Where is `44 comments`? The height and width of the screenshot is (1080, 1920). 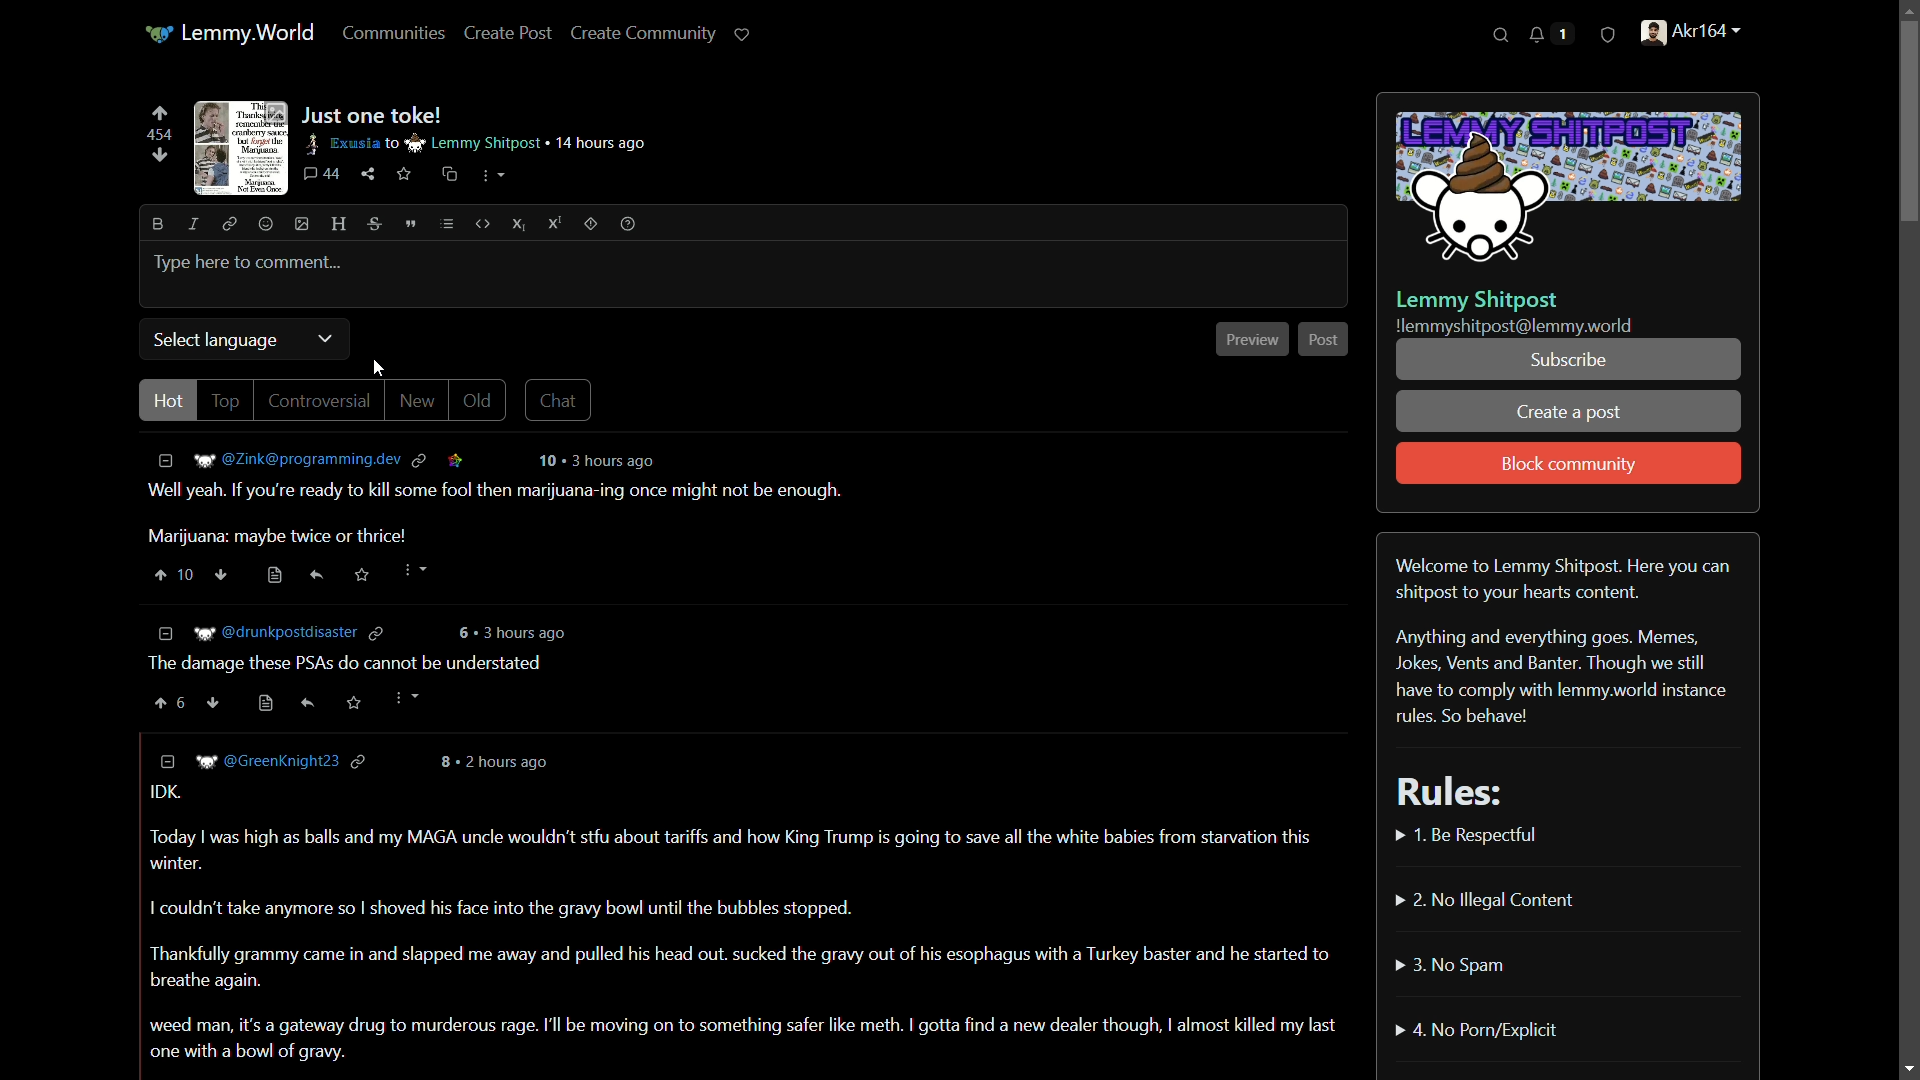
44 comments is located at coordinates (320, 173).